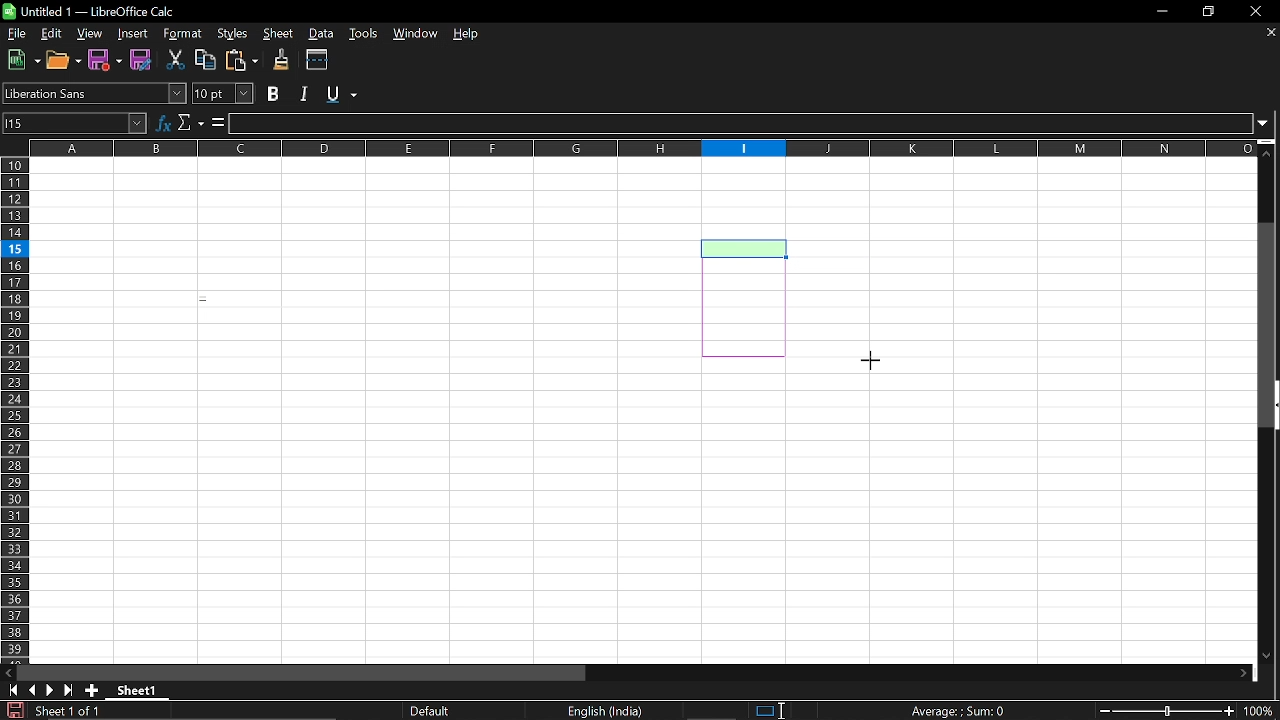  I want to click on Copy, so click(206, 61).